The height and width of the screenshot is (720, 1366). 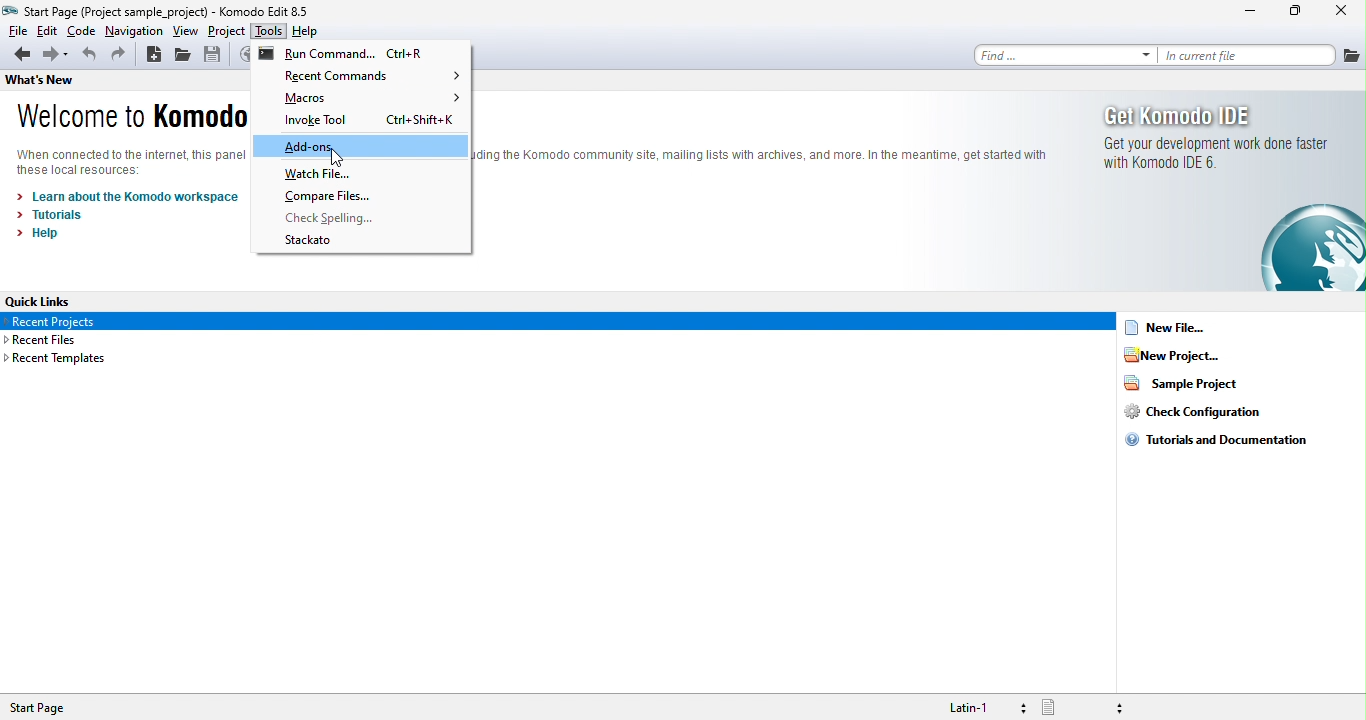 I want to click on files, so click(x=1350, y=53).